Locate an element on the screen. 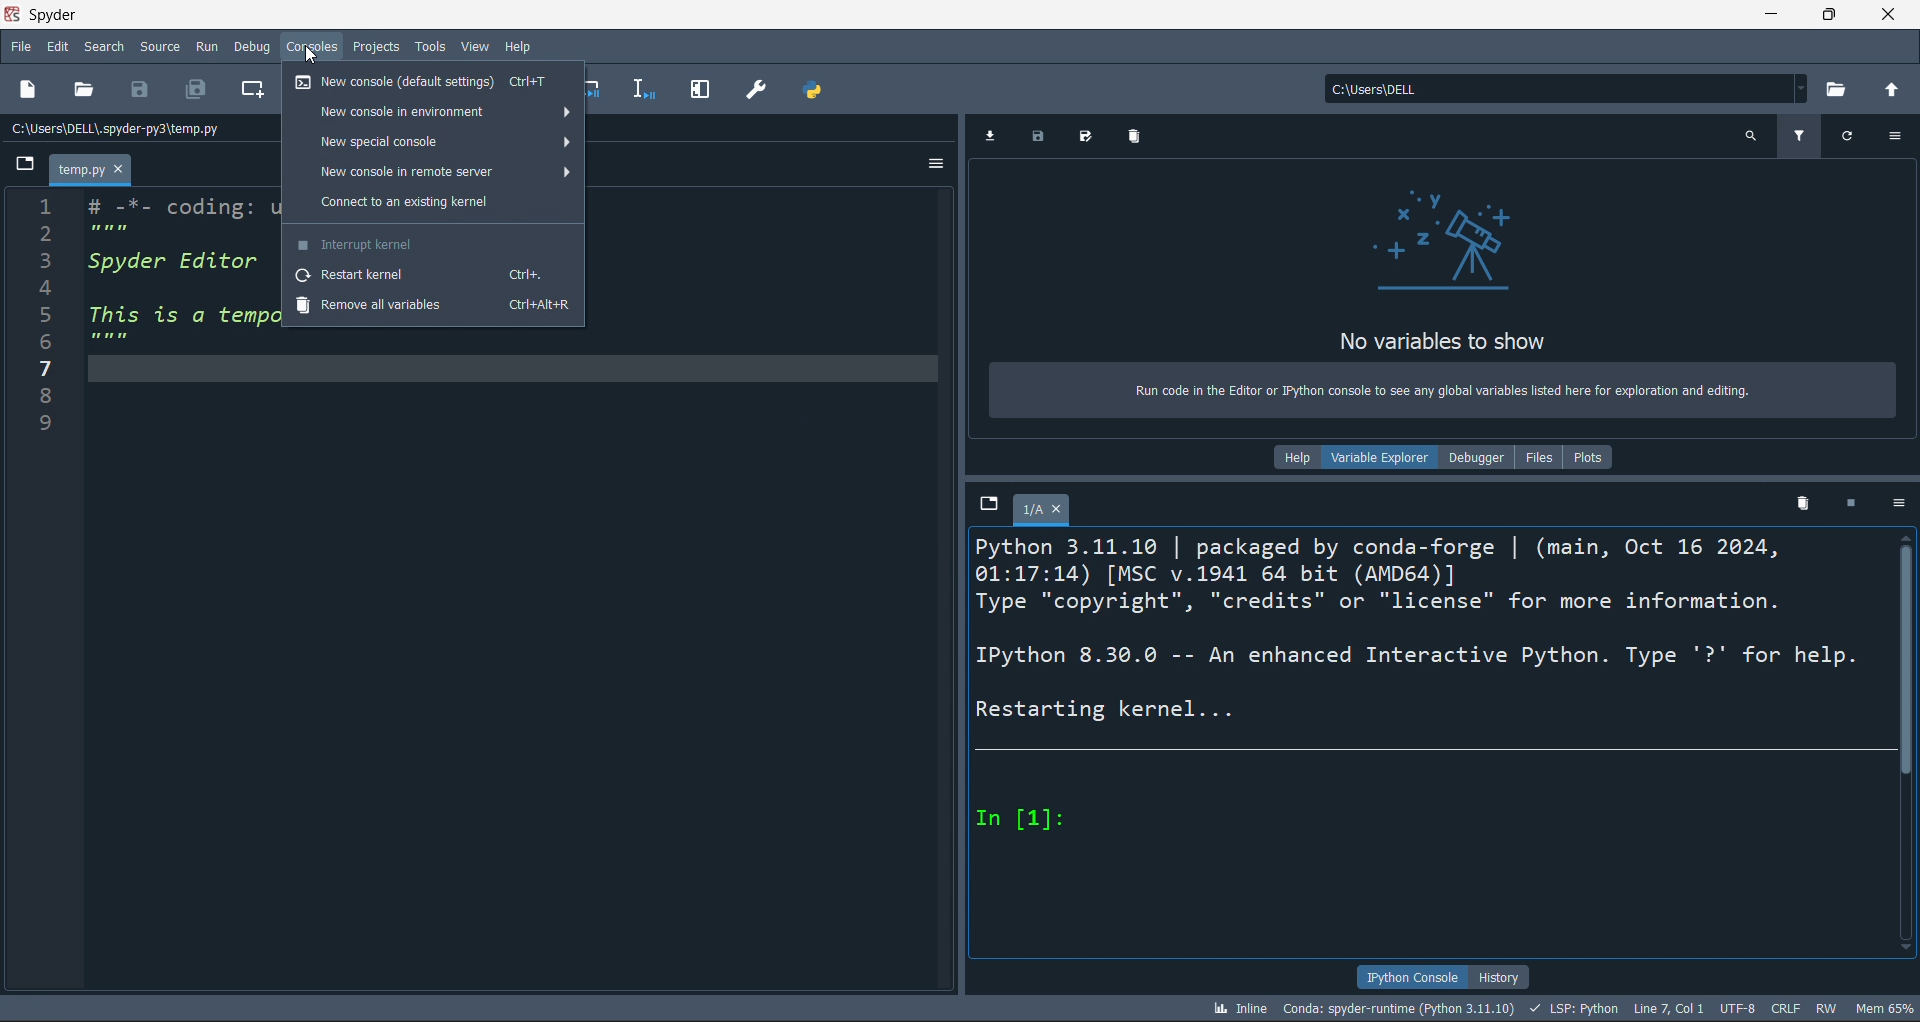 The width and height of the screenshot is (1920, 1022). minimize is located at coordinates (1770, 15).